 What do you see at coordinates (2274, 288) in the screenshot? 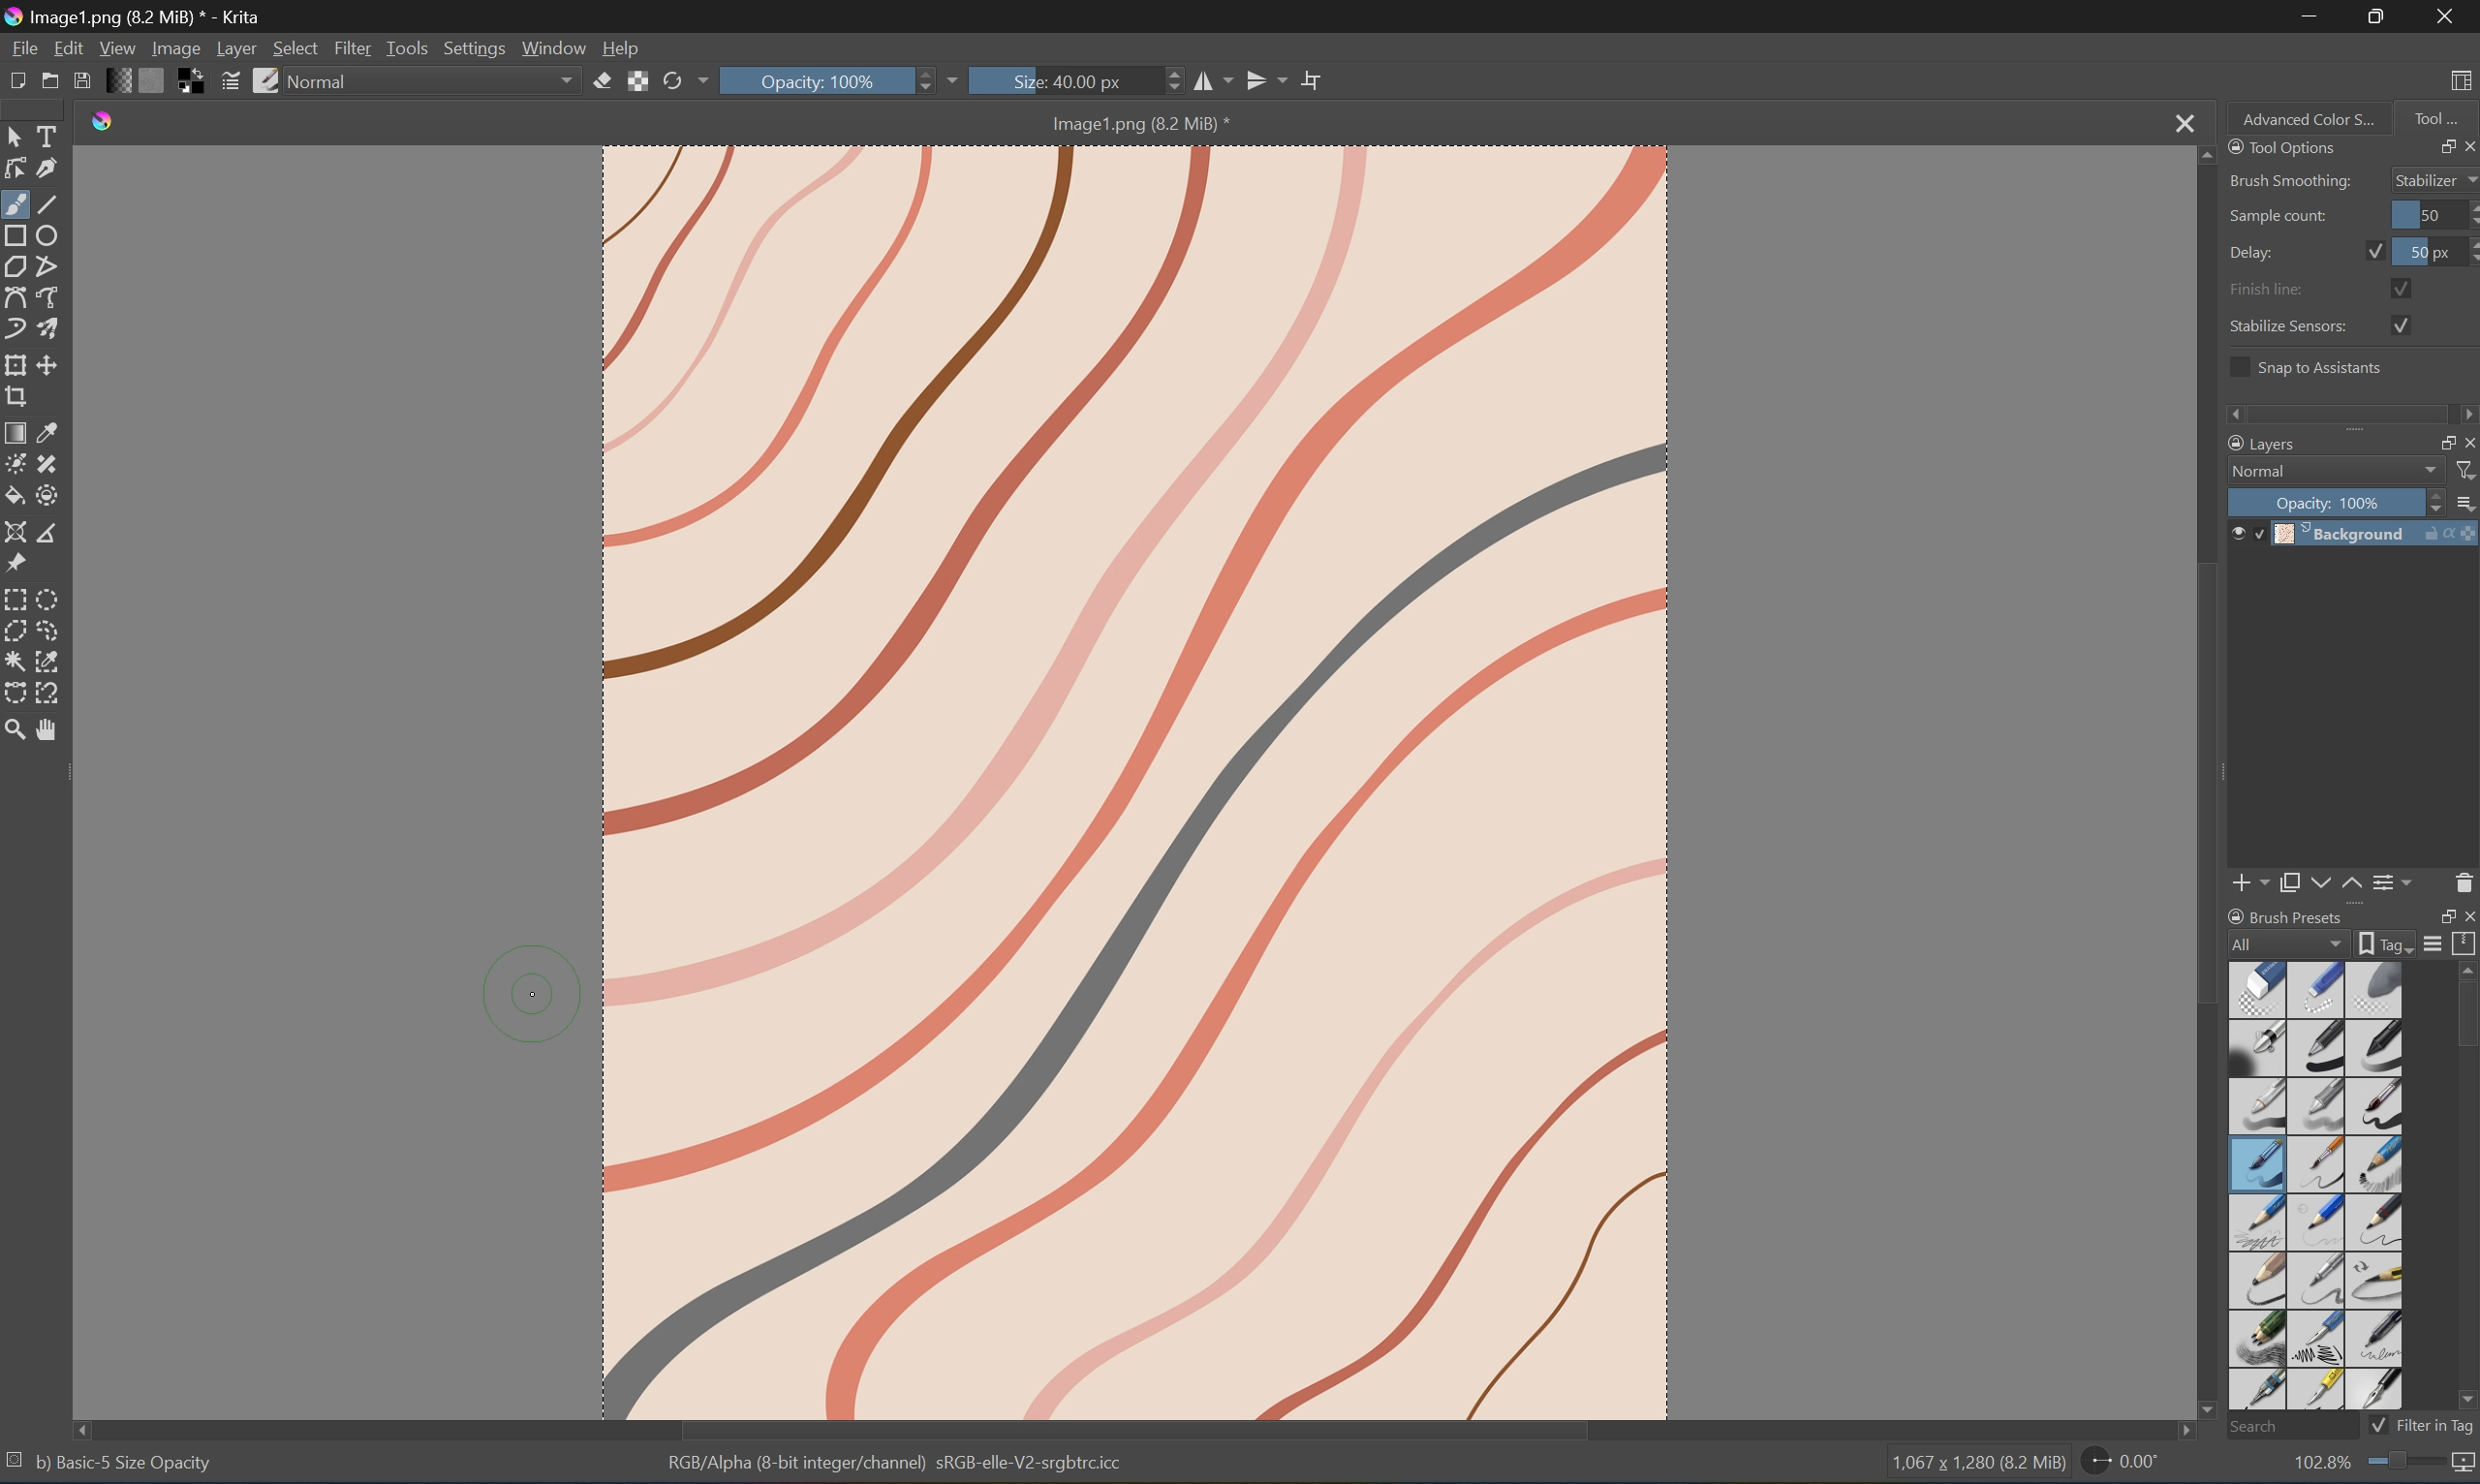
I see `Finish line:` at bounding box center [2274, 288].